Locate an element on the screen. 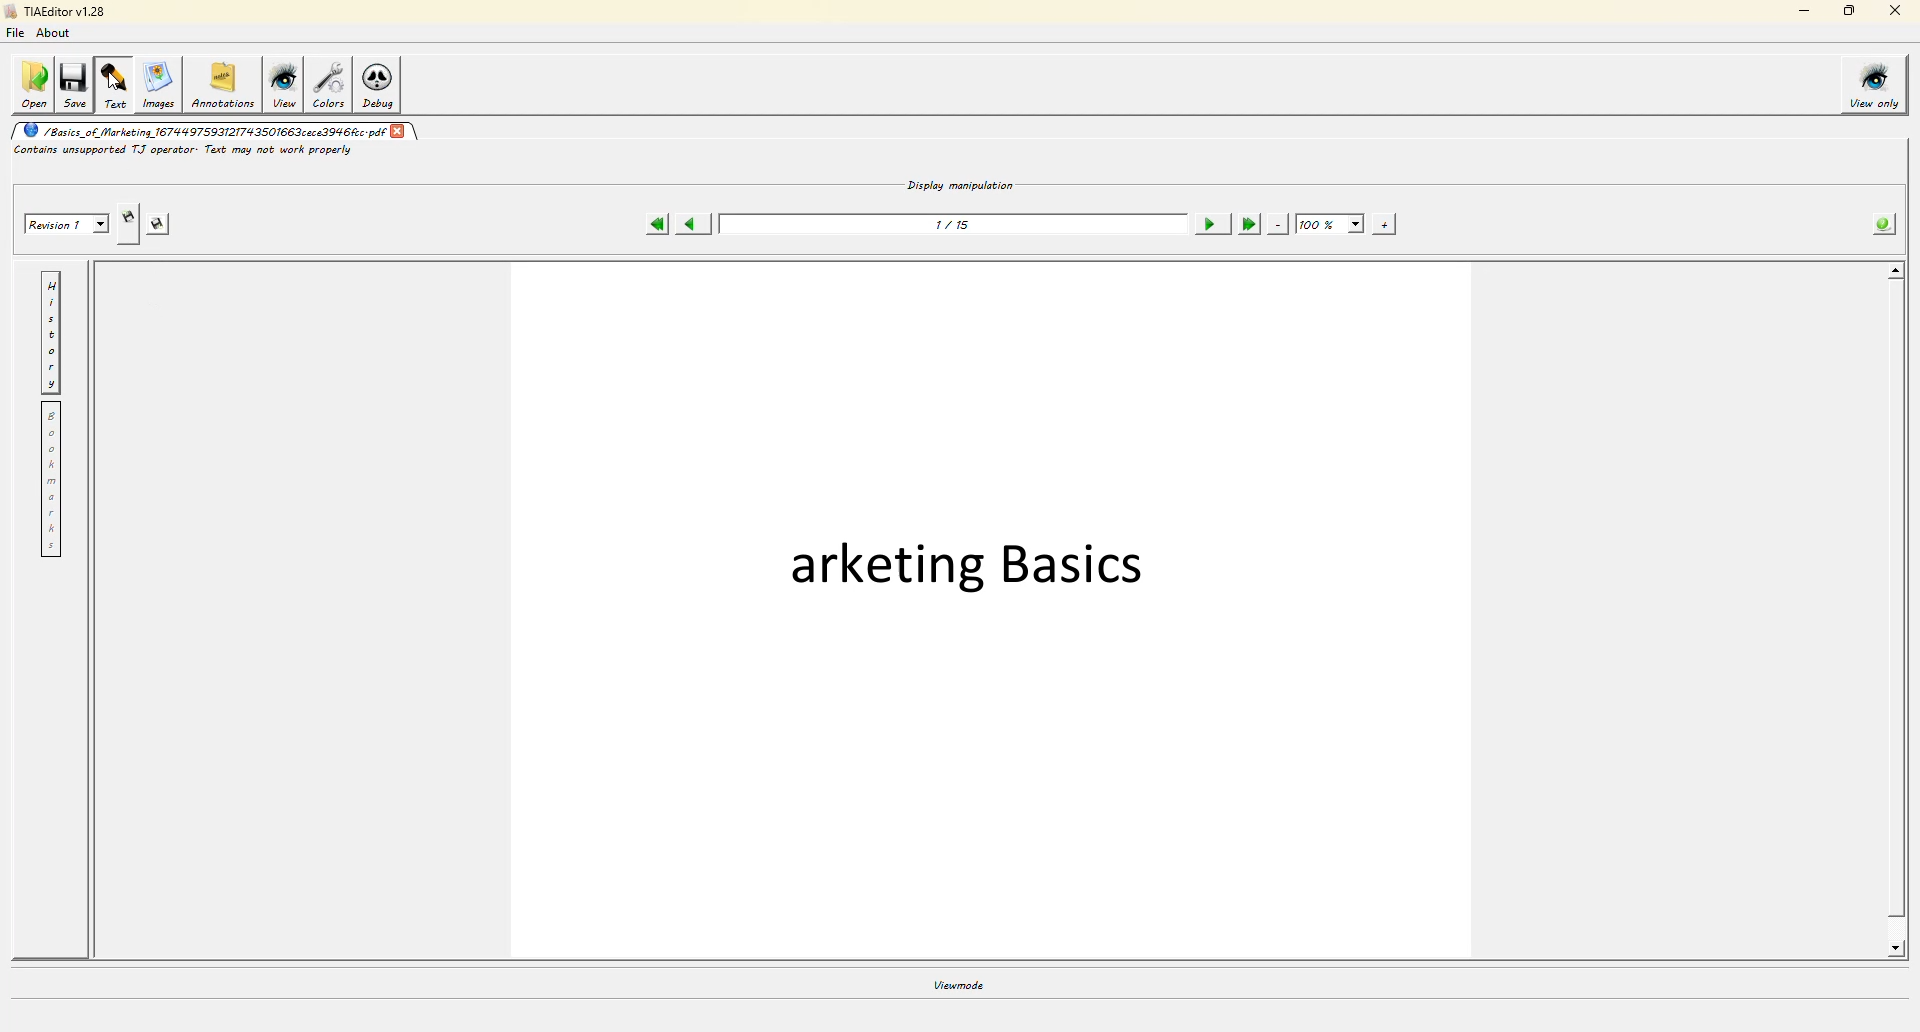 This screenshot has height=1032, width=1920. move up is located at coordinates (1896, 273).